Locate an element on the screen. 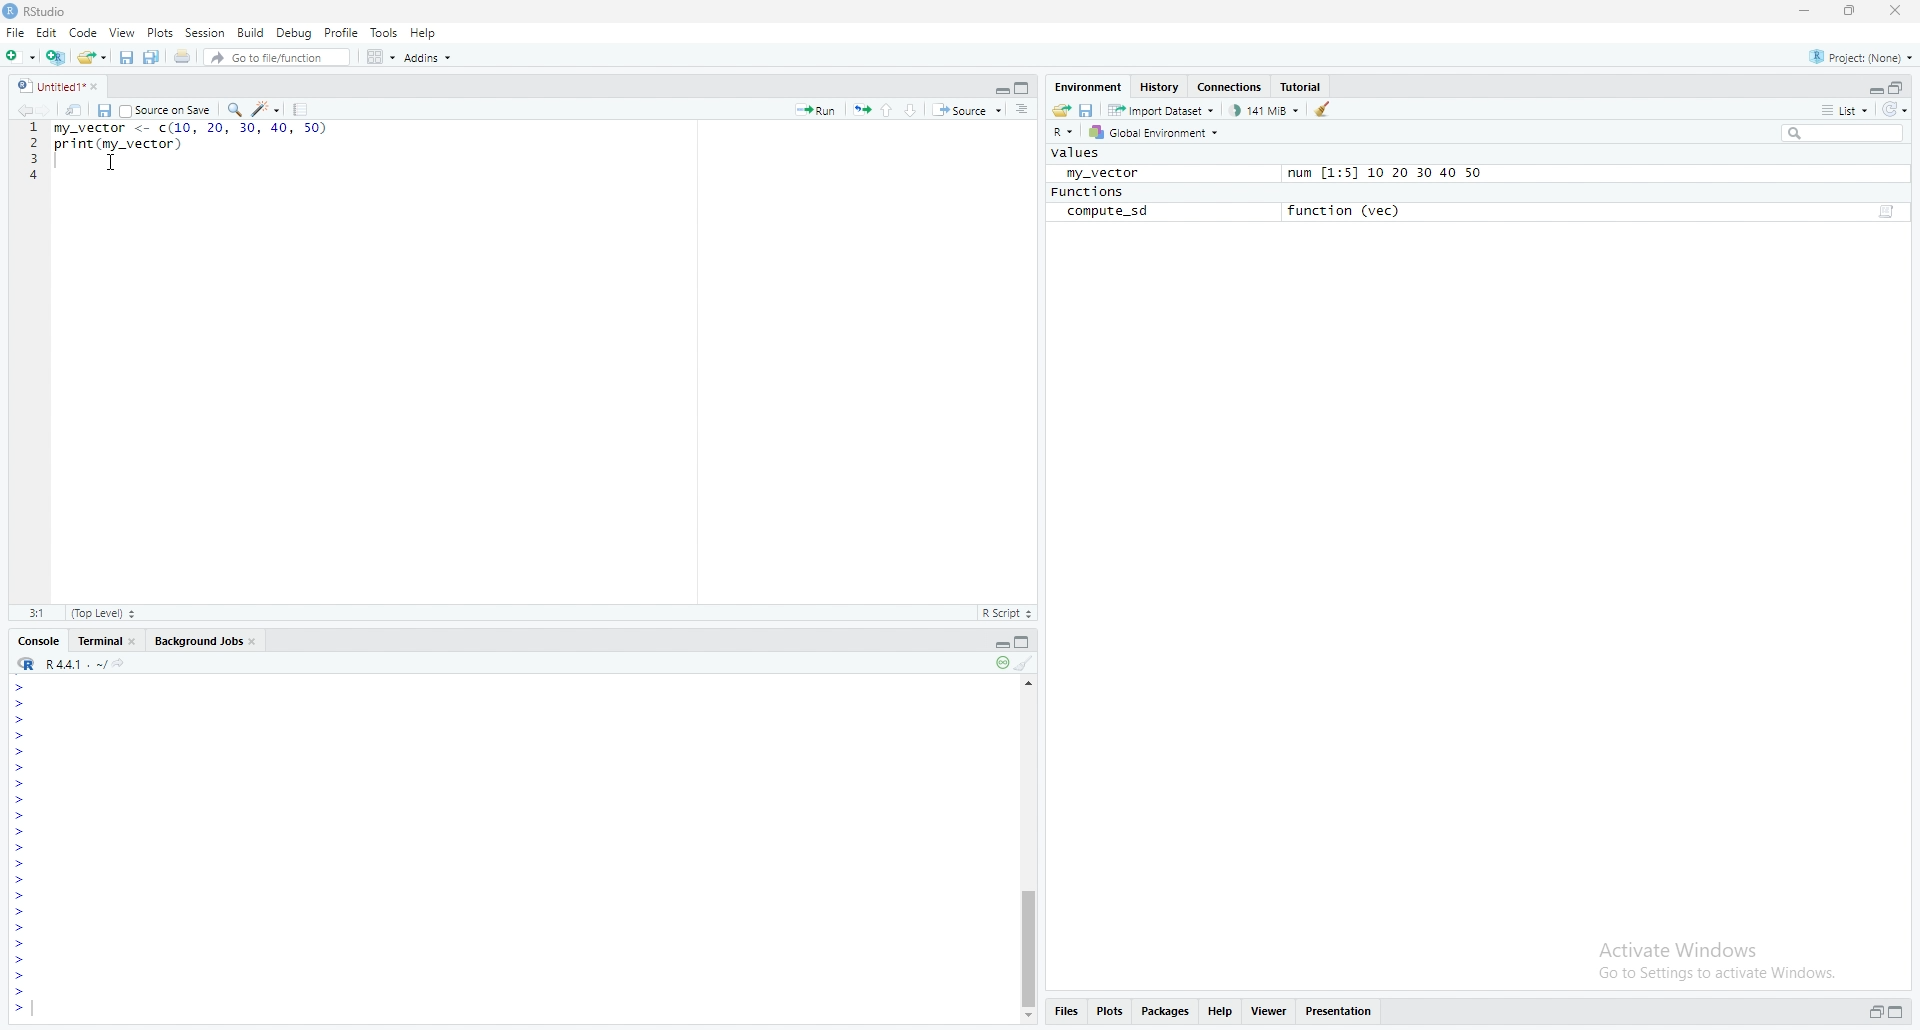 The image size is (1920, 1030). Console is located at coordinates (37, 641).